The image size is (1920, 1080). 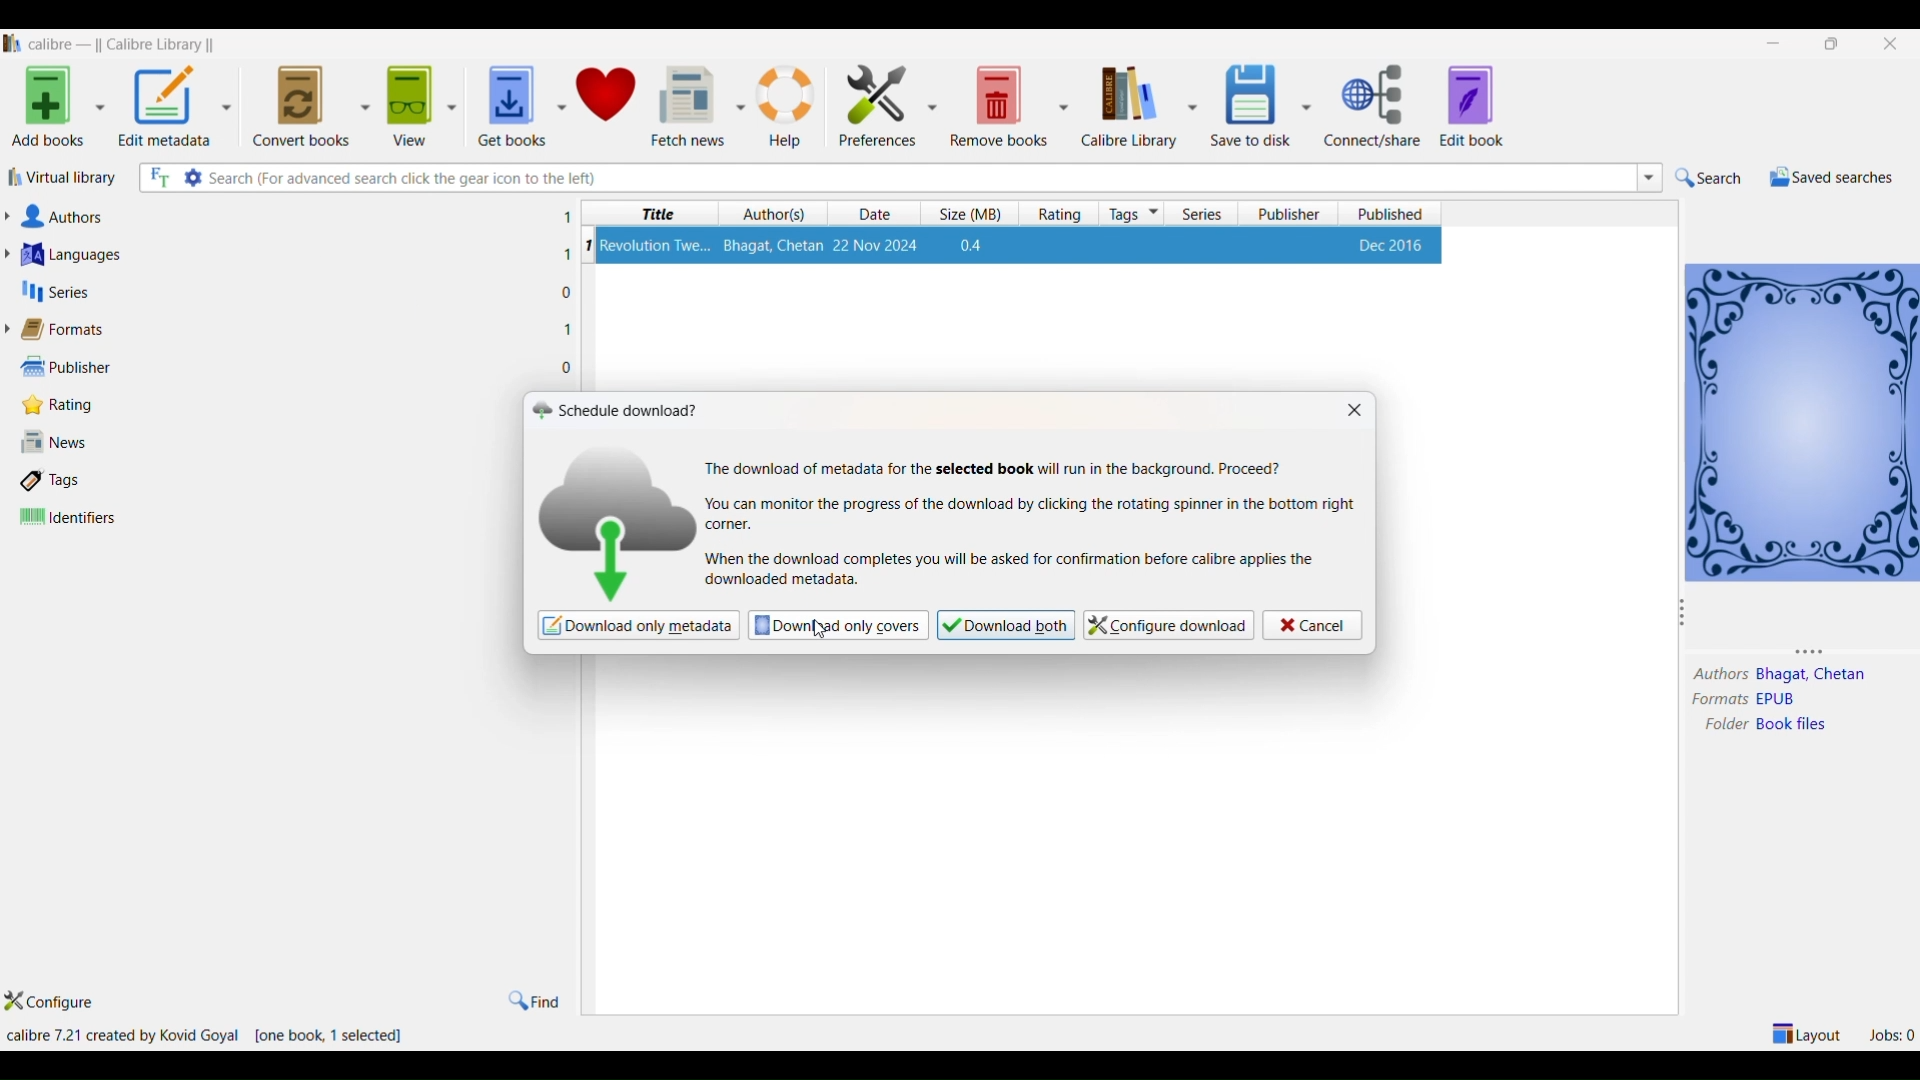 I want to click on 1, so click(x=568, y=328).